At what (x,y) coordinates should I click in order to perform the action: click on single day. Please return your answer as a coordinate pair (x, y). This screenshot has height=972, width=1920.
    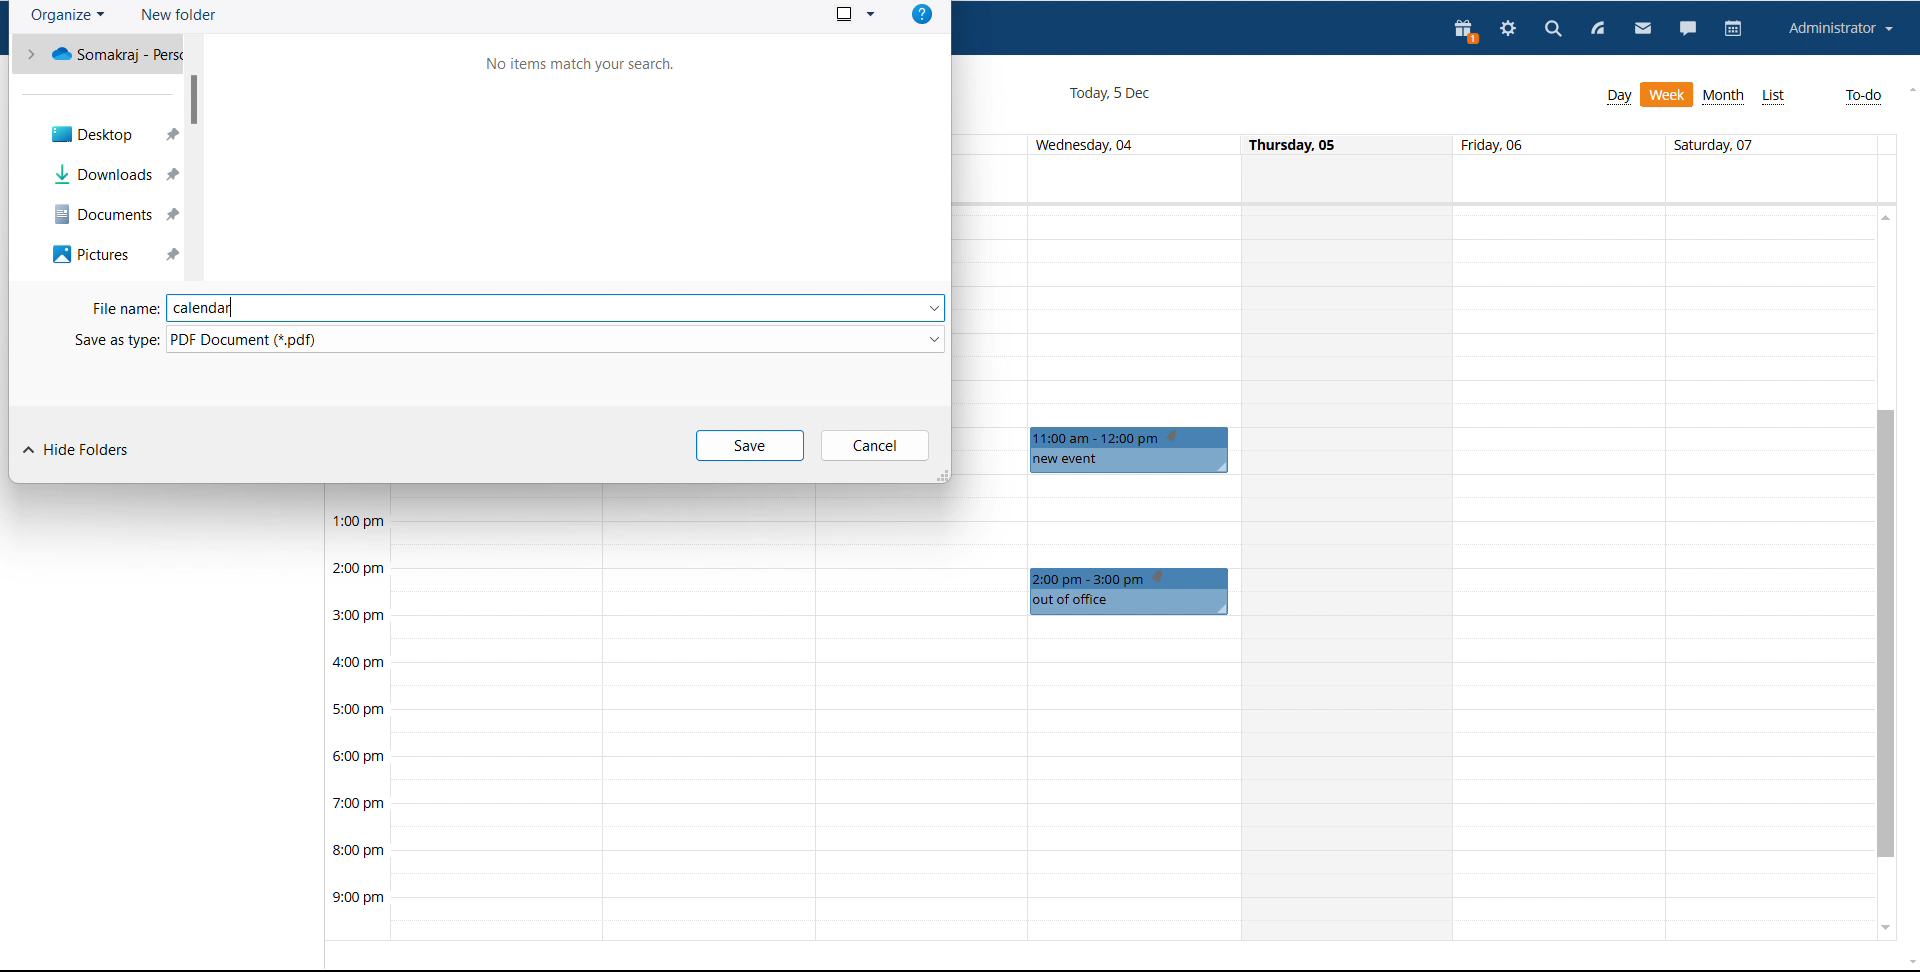
    Looking at the image, I should click on (1350, 572).